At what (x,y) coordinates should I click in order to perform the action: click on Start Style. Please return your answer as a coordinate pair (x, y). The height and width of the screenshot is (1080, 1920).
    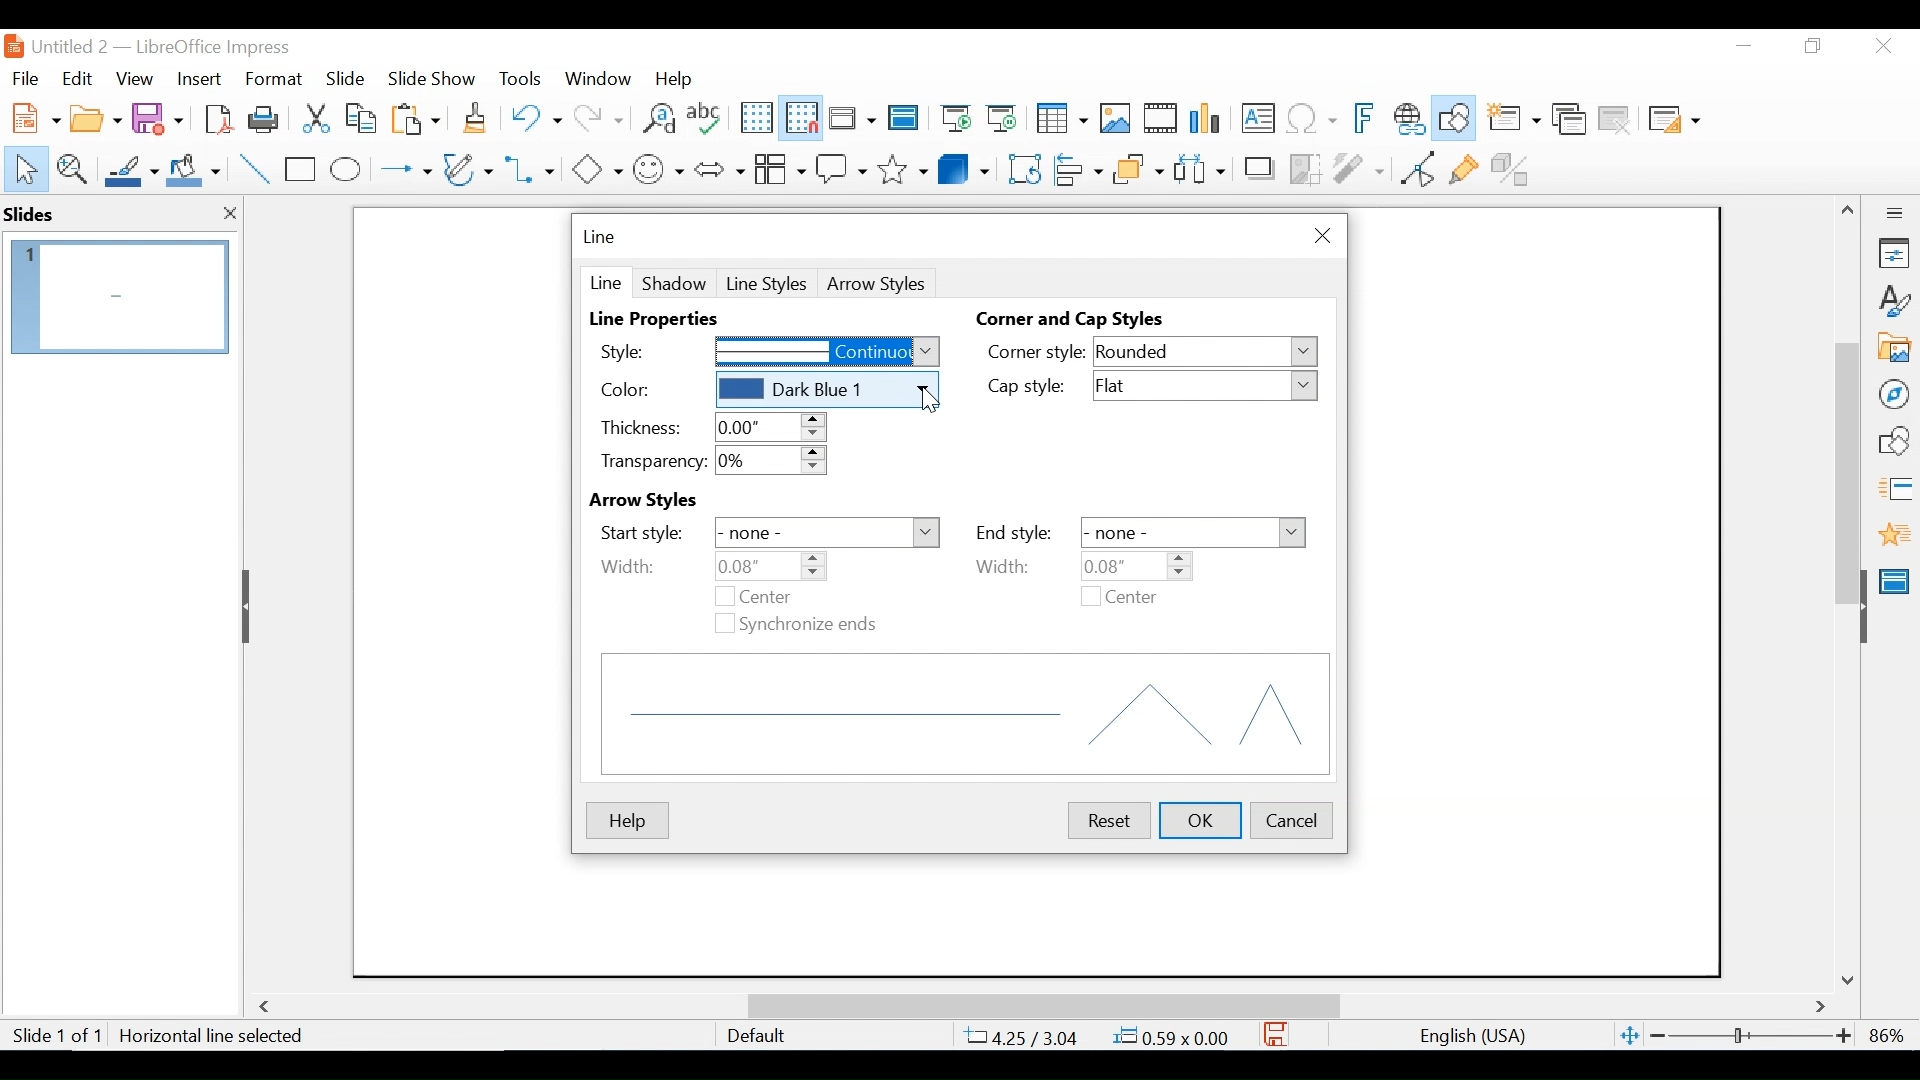
    Looking at the image, I should click on (641, 533).